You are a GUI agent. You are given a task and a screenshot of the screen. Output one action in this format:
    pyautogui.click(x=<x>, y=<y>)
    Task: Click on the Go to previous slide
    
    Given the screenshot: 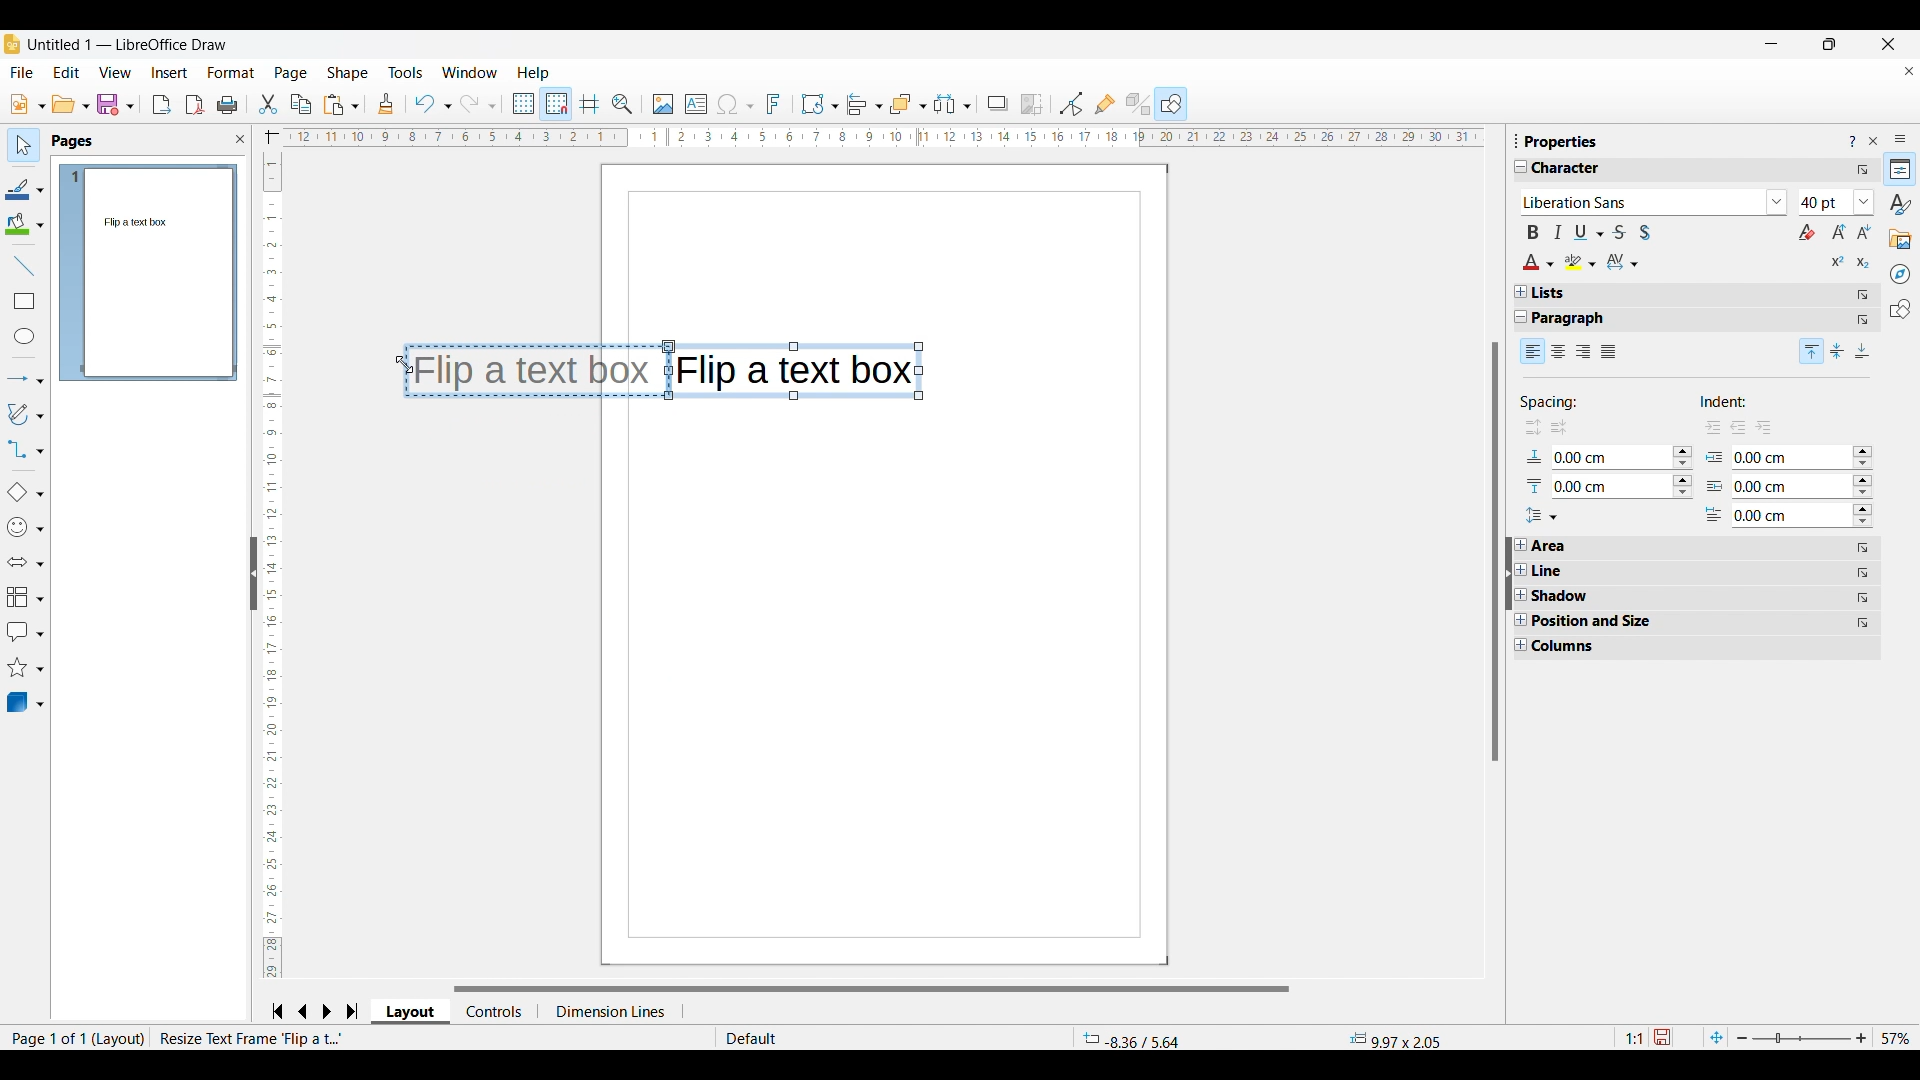 What is the action you would take?
    pyautogui.click(x=303, y=1011)
    